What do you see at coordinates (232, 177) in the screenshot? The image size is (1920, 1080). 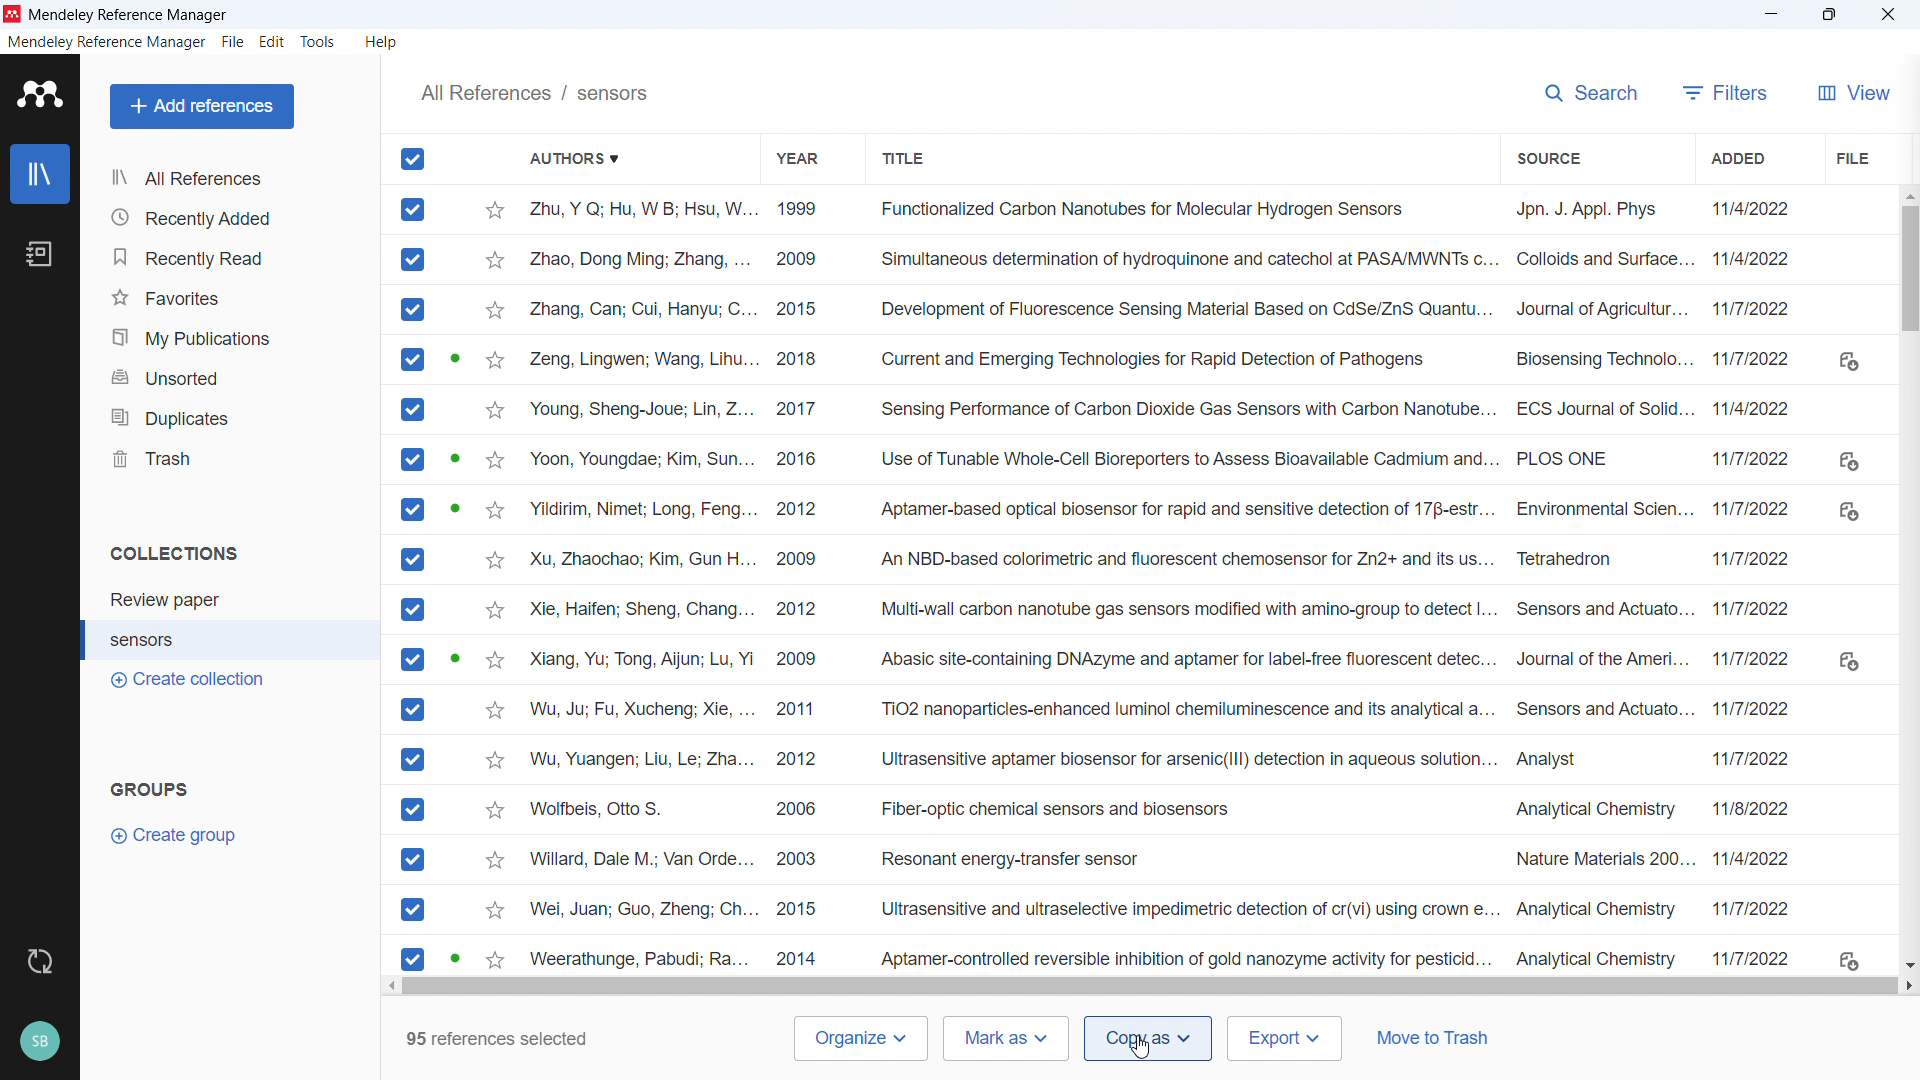 I see `all references` at bounding box center [232, 177].